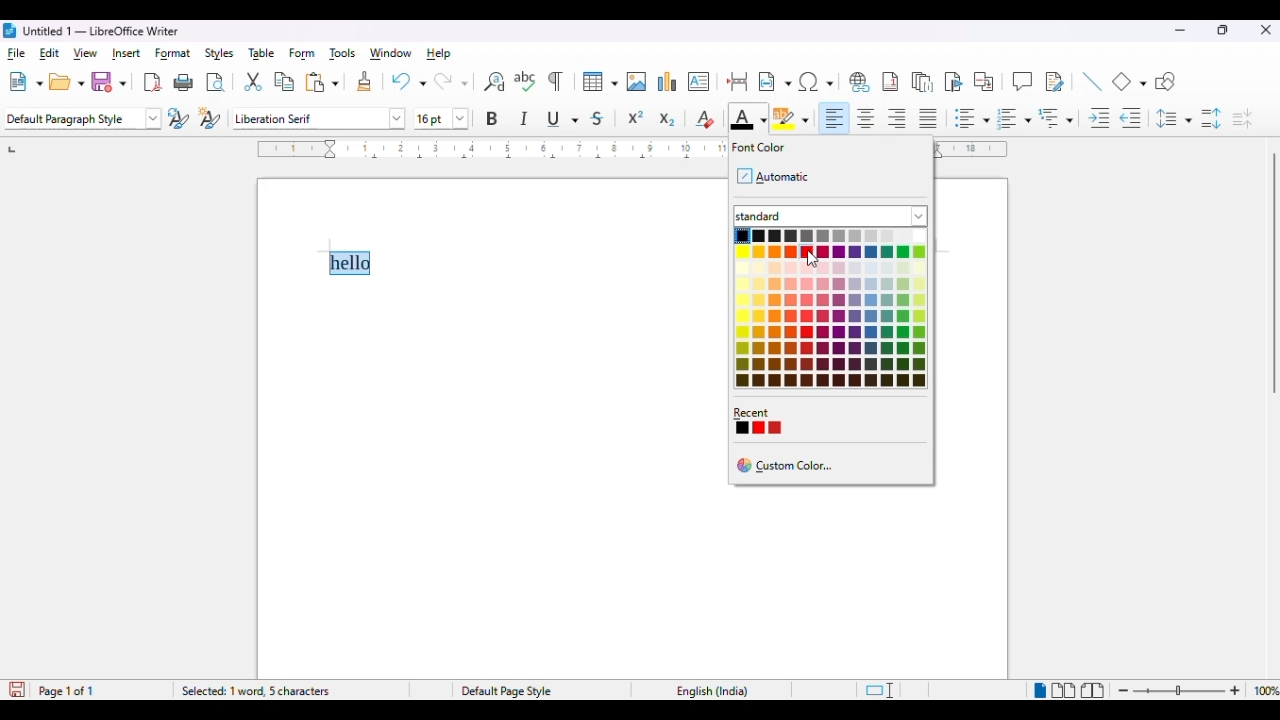  What do you see at coordinates (1126, 691) in the screenshot?
I see `zoom out` at bounding box center [1126, 691].